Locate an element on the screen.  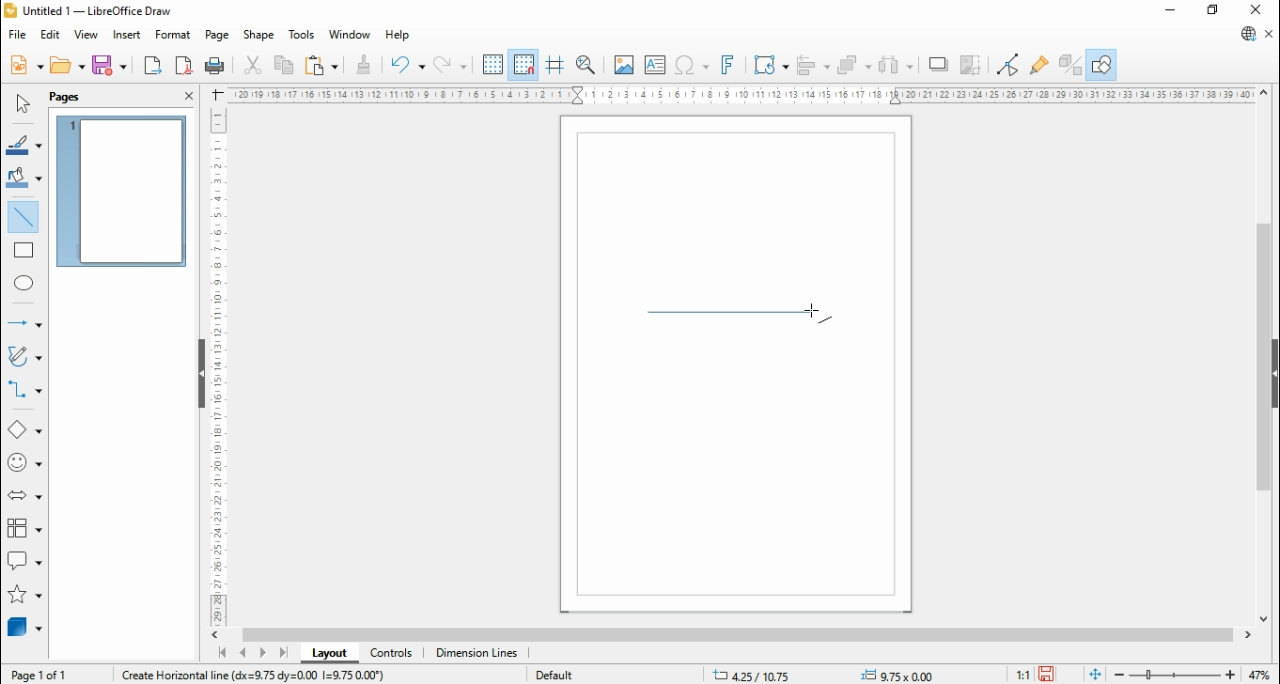
show grids is located at coordinates (493, 64).